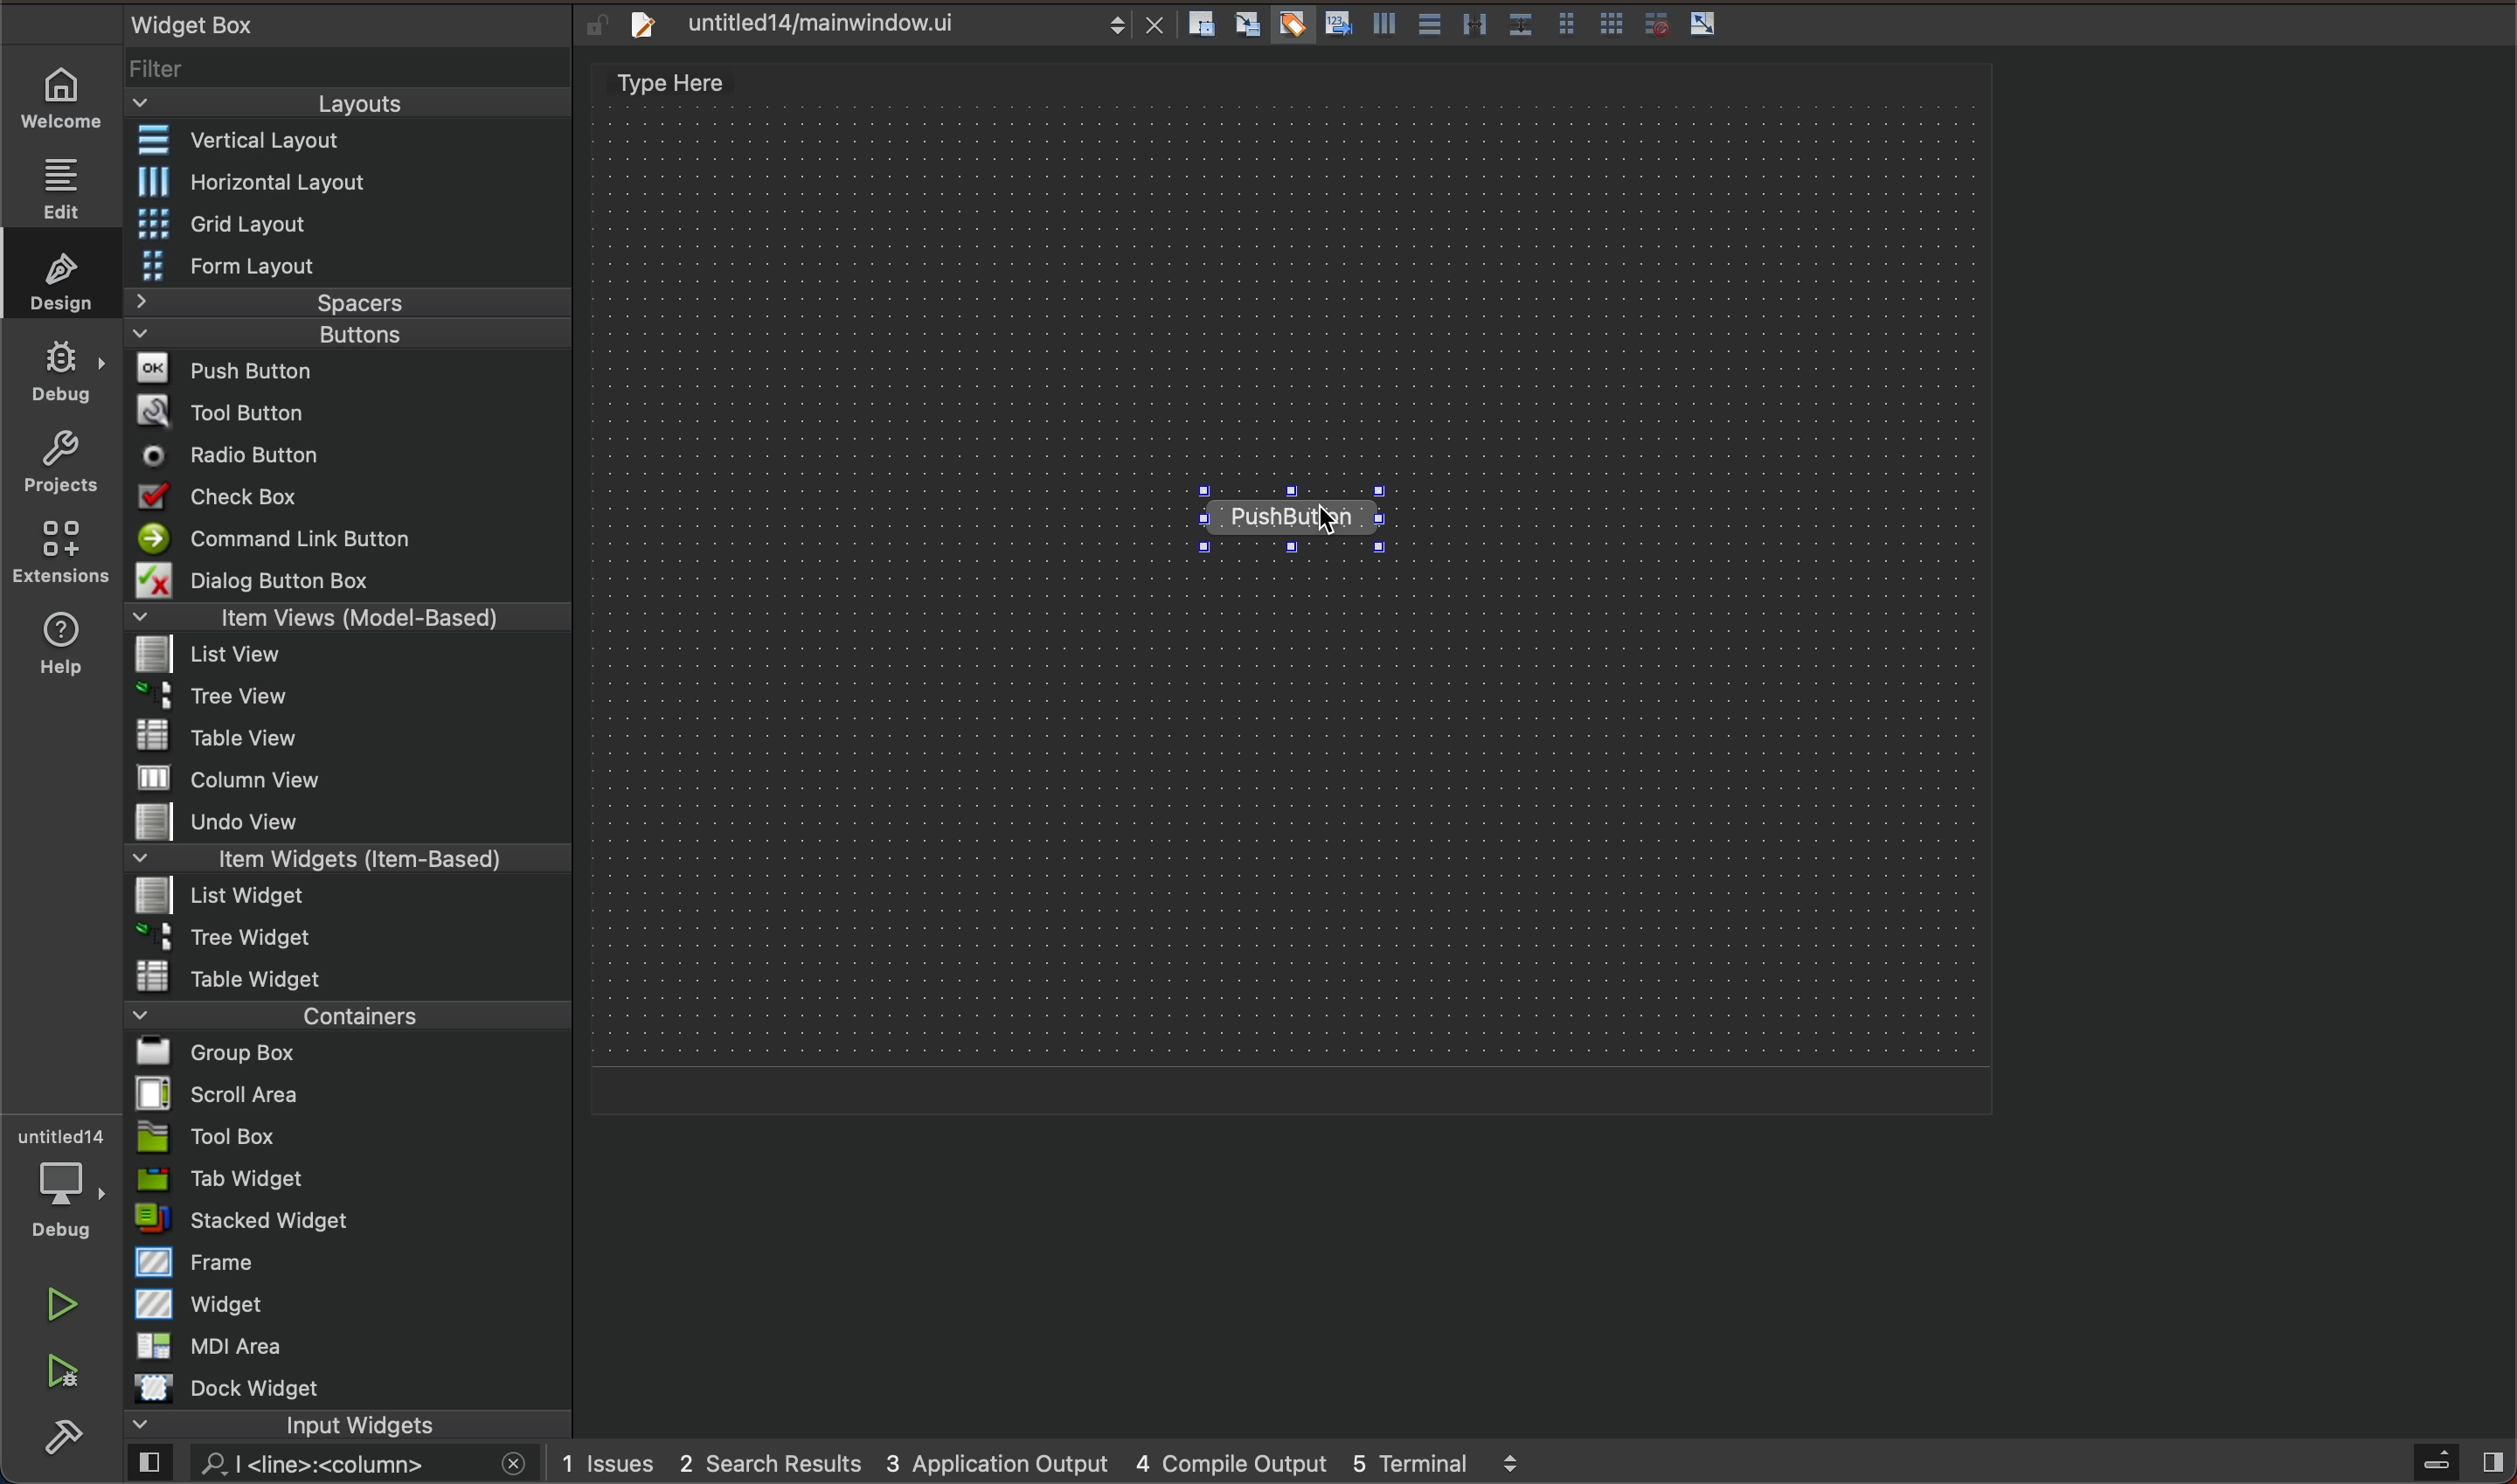 This screenshot has height=1484, width=2517. I want to click on issues, so click(614, 1461).